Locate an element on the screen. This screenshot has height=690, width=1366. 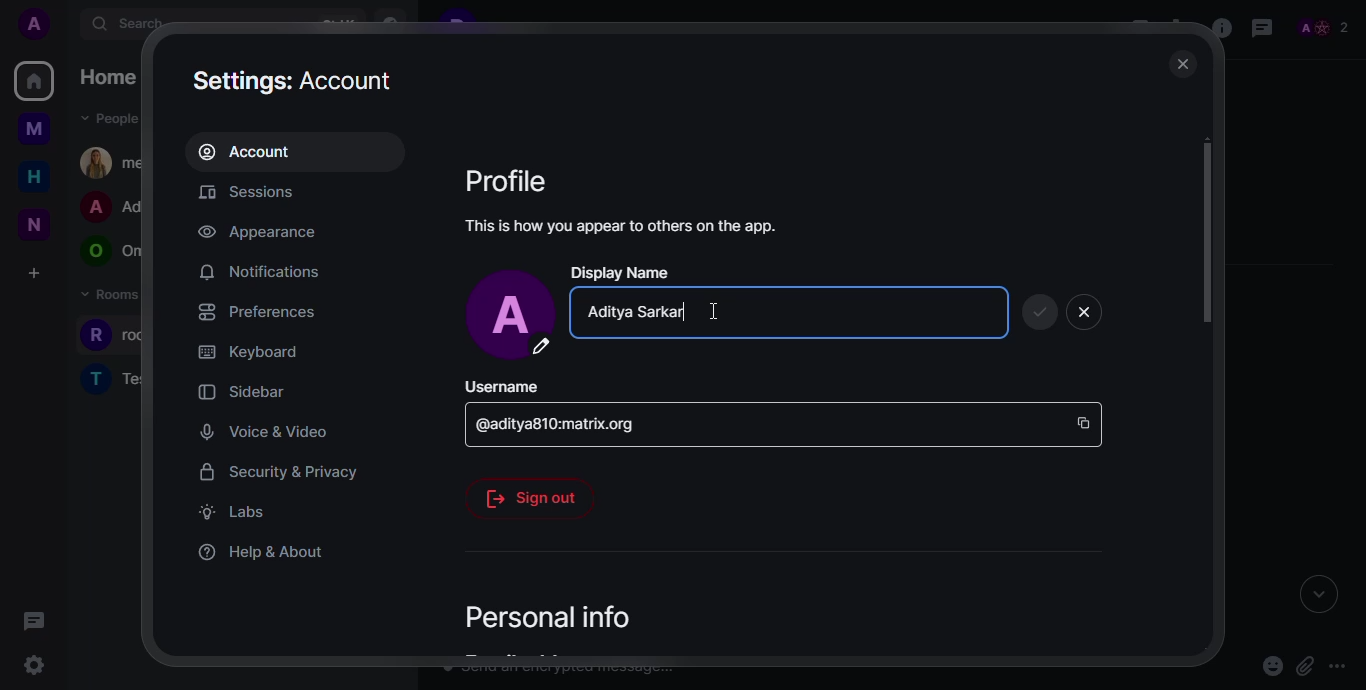
copy is located at coordinates (1085, 420).